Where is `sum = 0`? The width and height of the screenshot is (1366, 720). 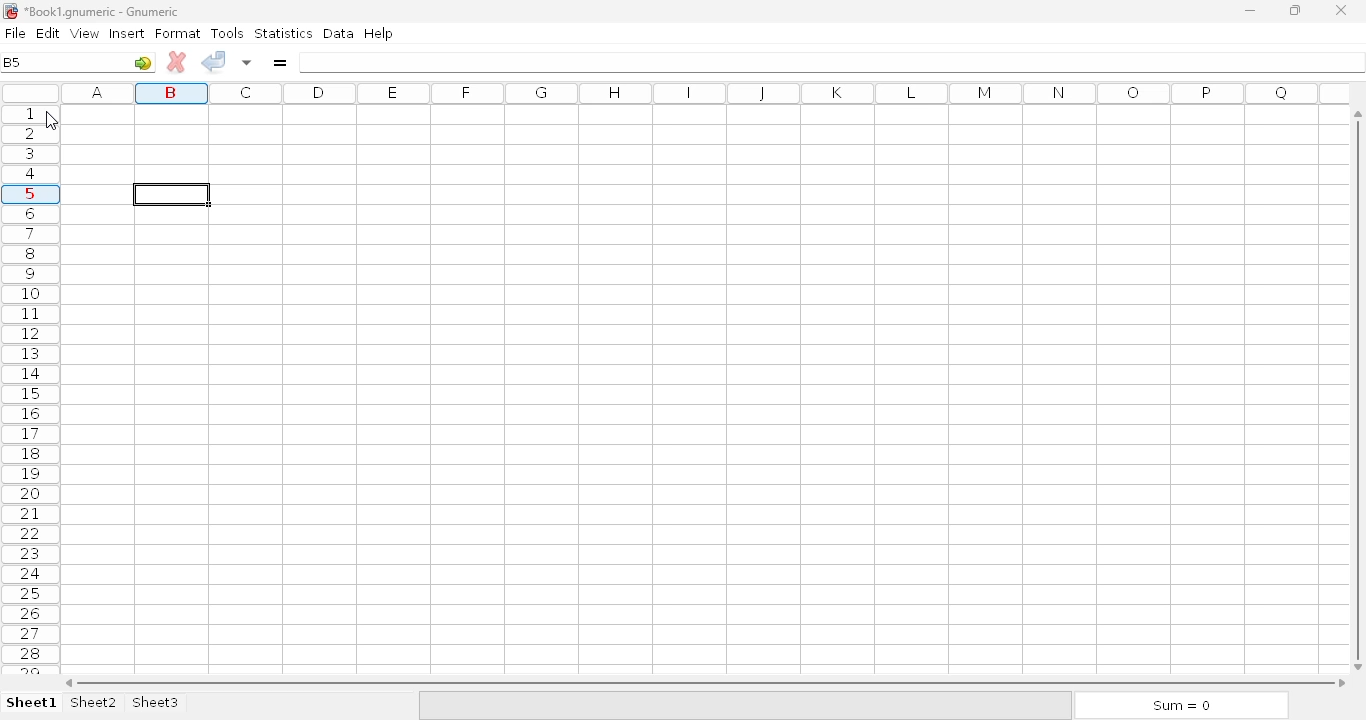
sum = 0 is located at coordinates (1179, 706).